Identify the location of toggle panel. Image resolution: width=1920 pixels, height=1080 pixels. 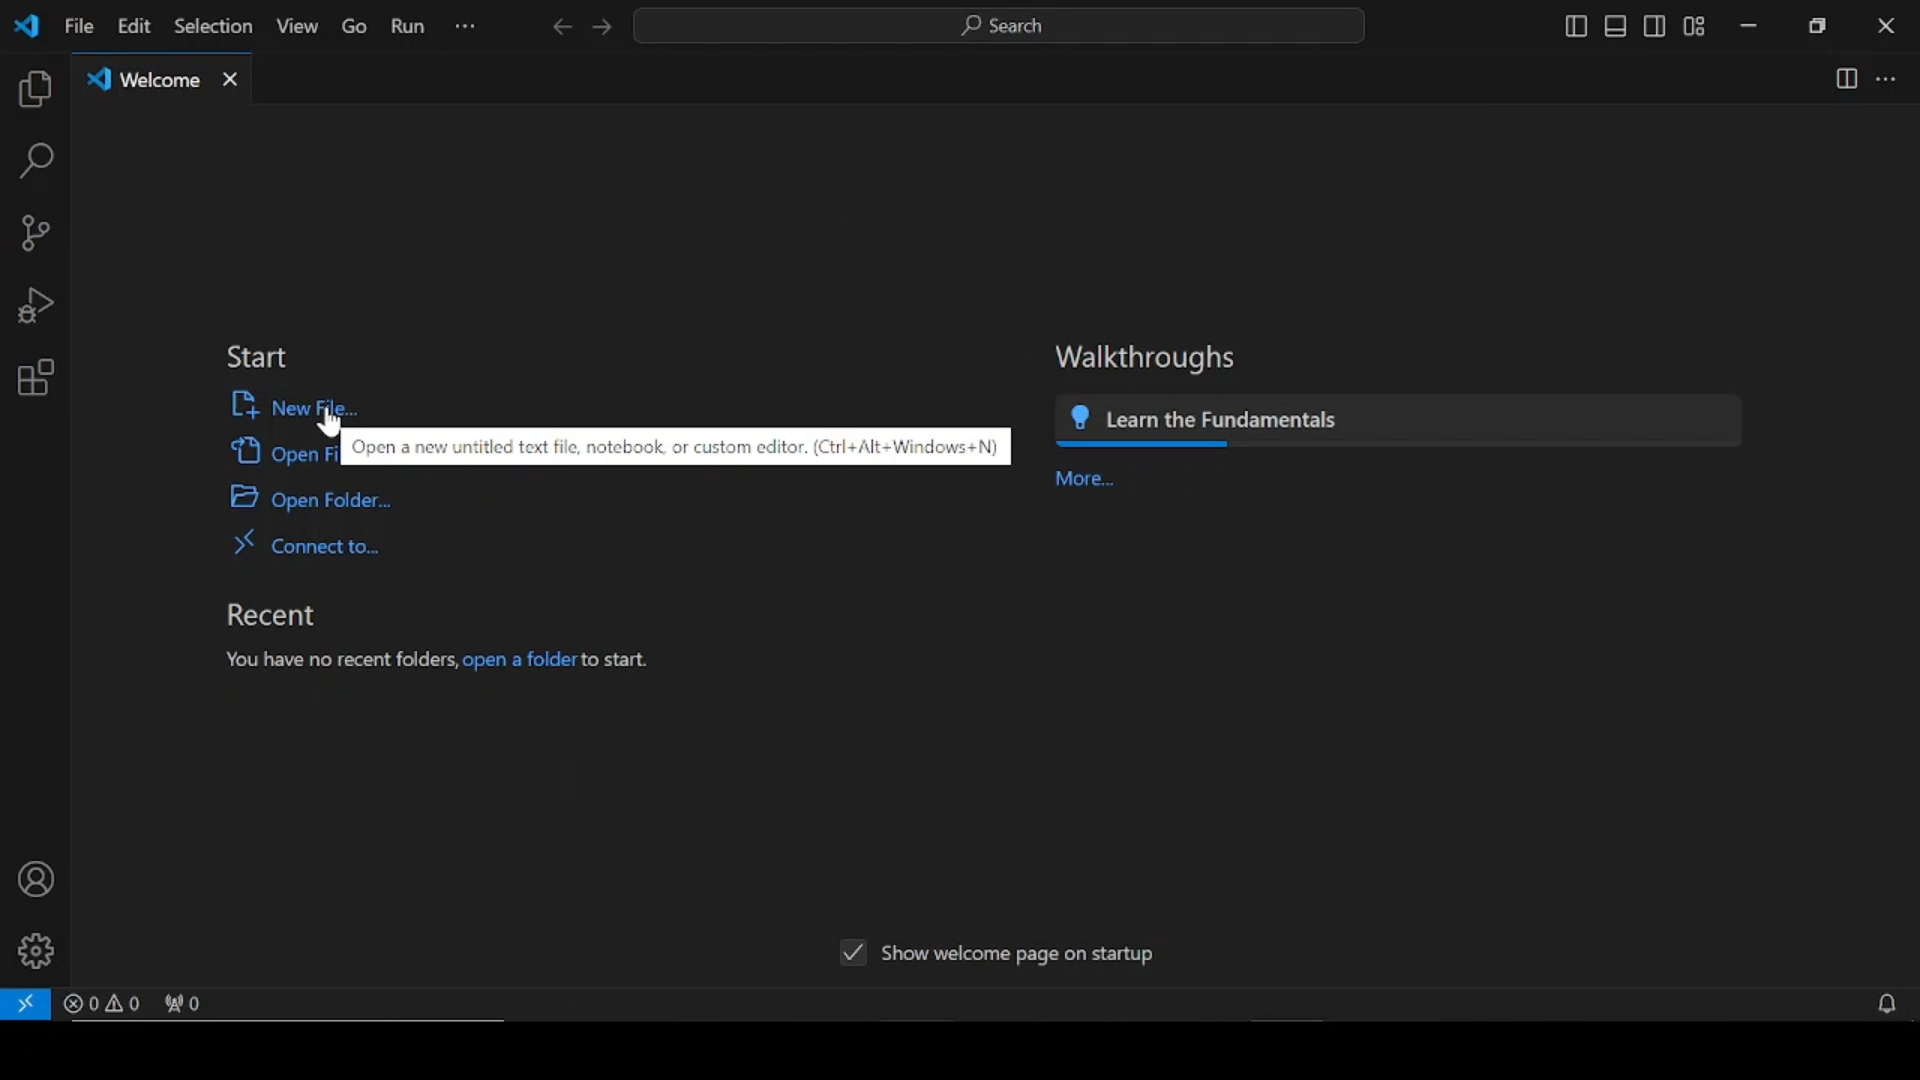
(1617, 27).